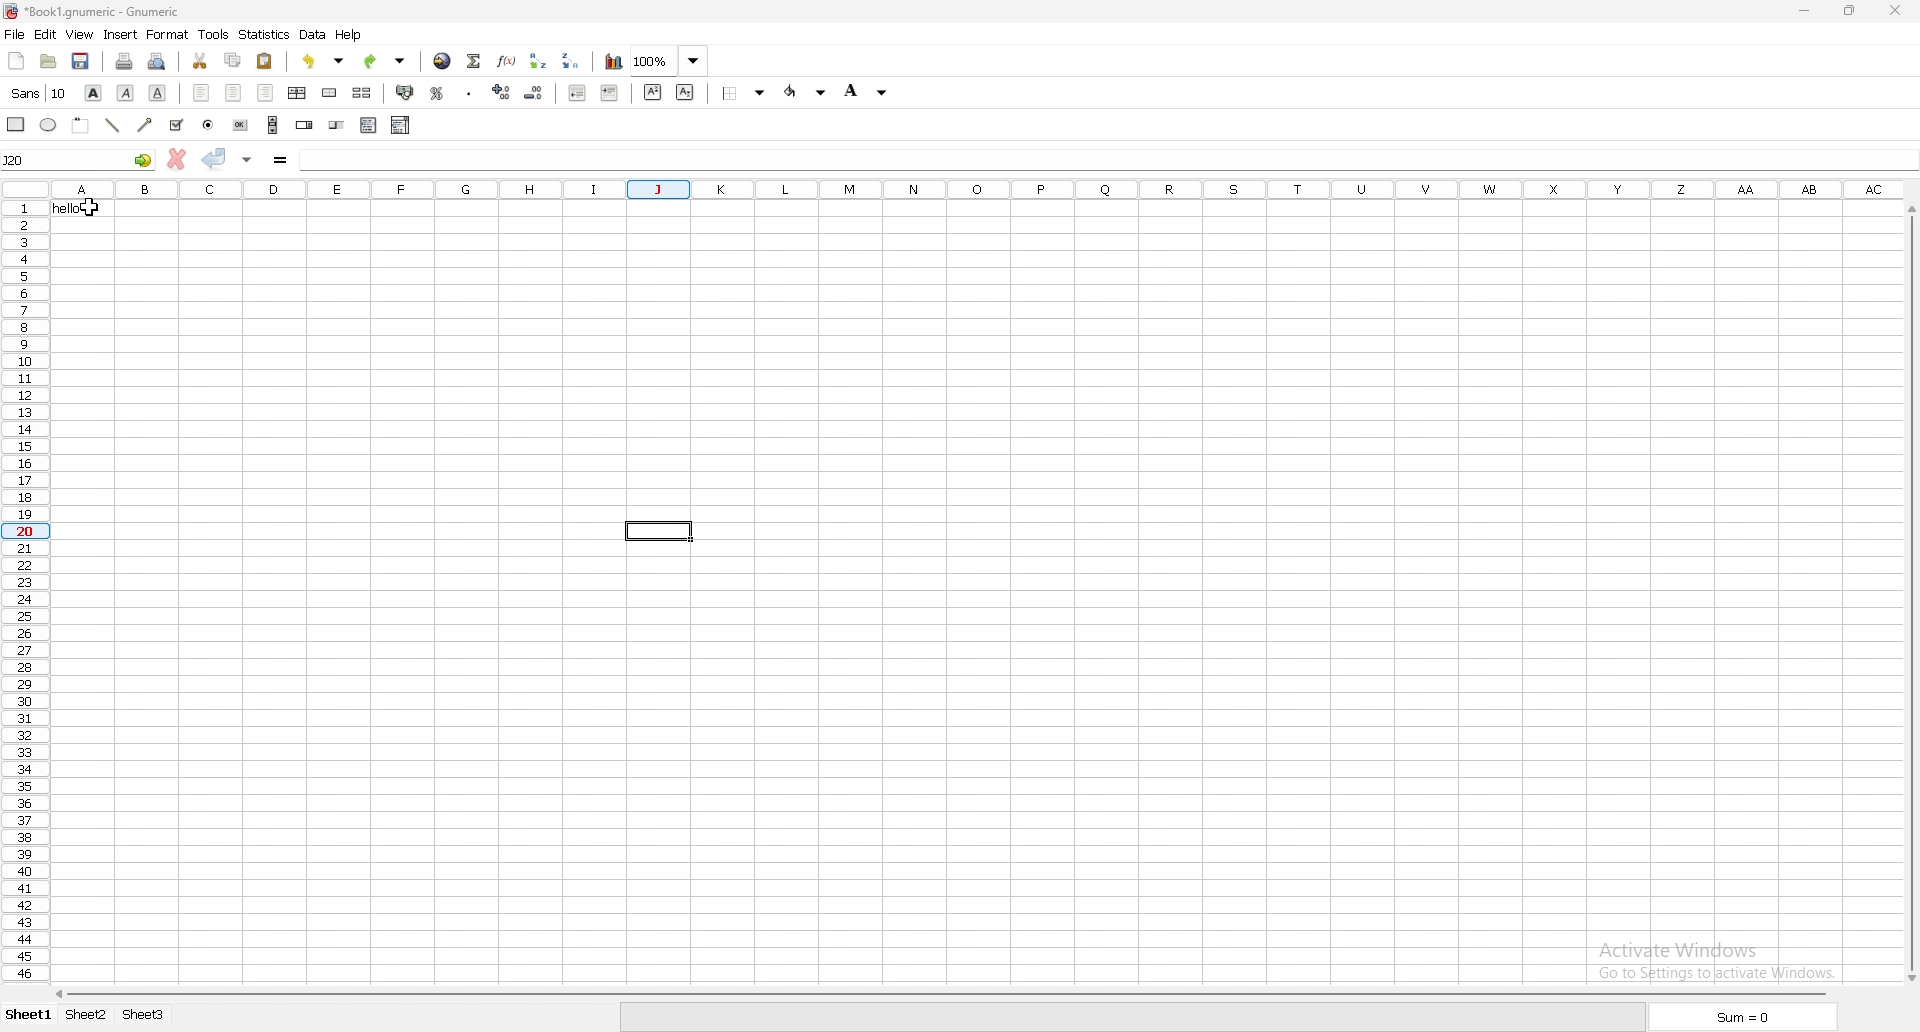  I want to click on file, so click(15, 34).